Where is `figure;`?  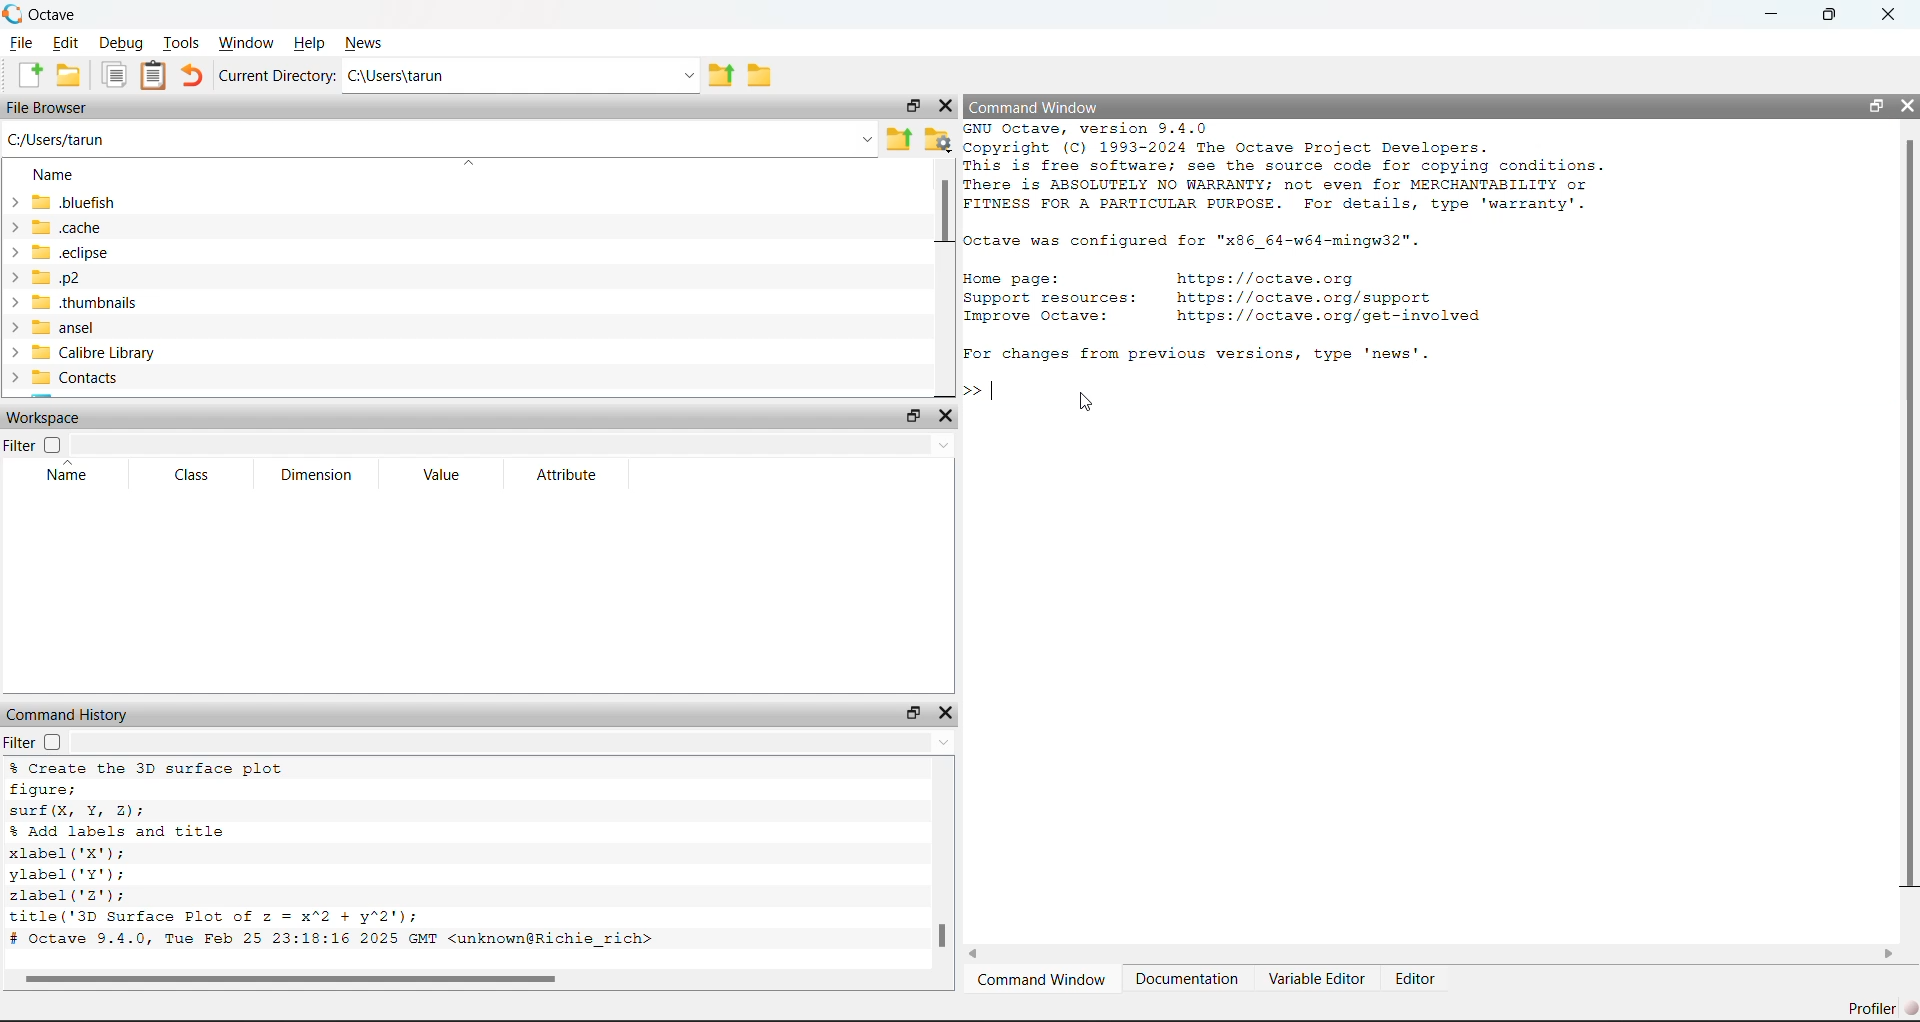 figure; is located at coordinates (45, 788).